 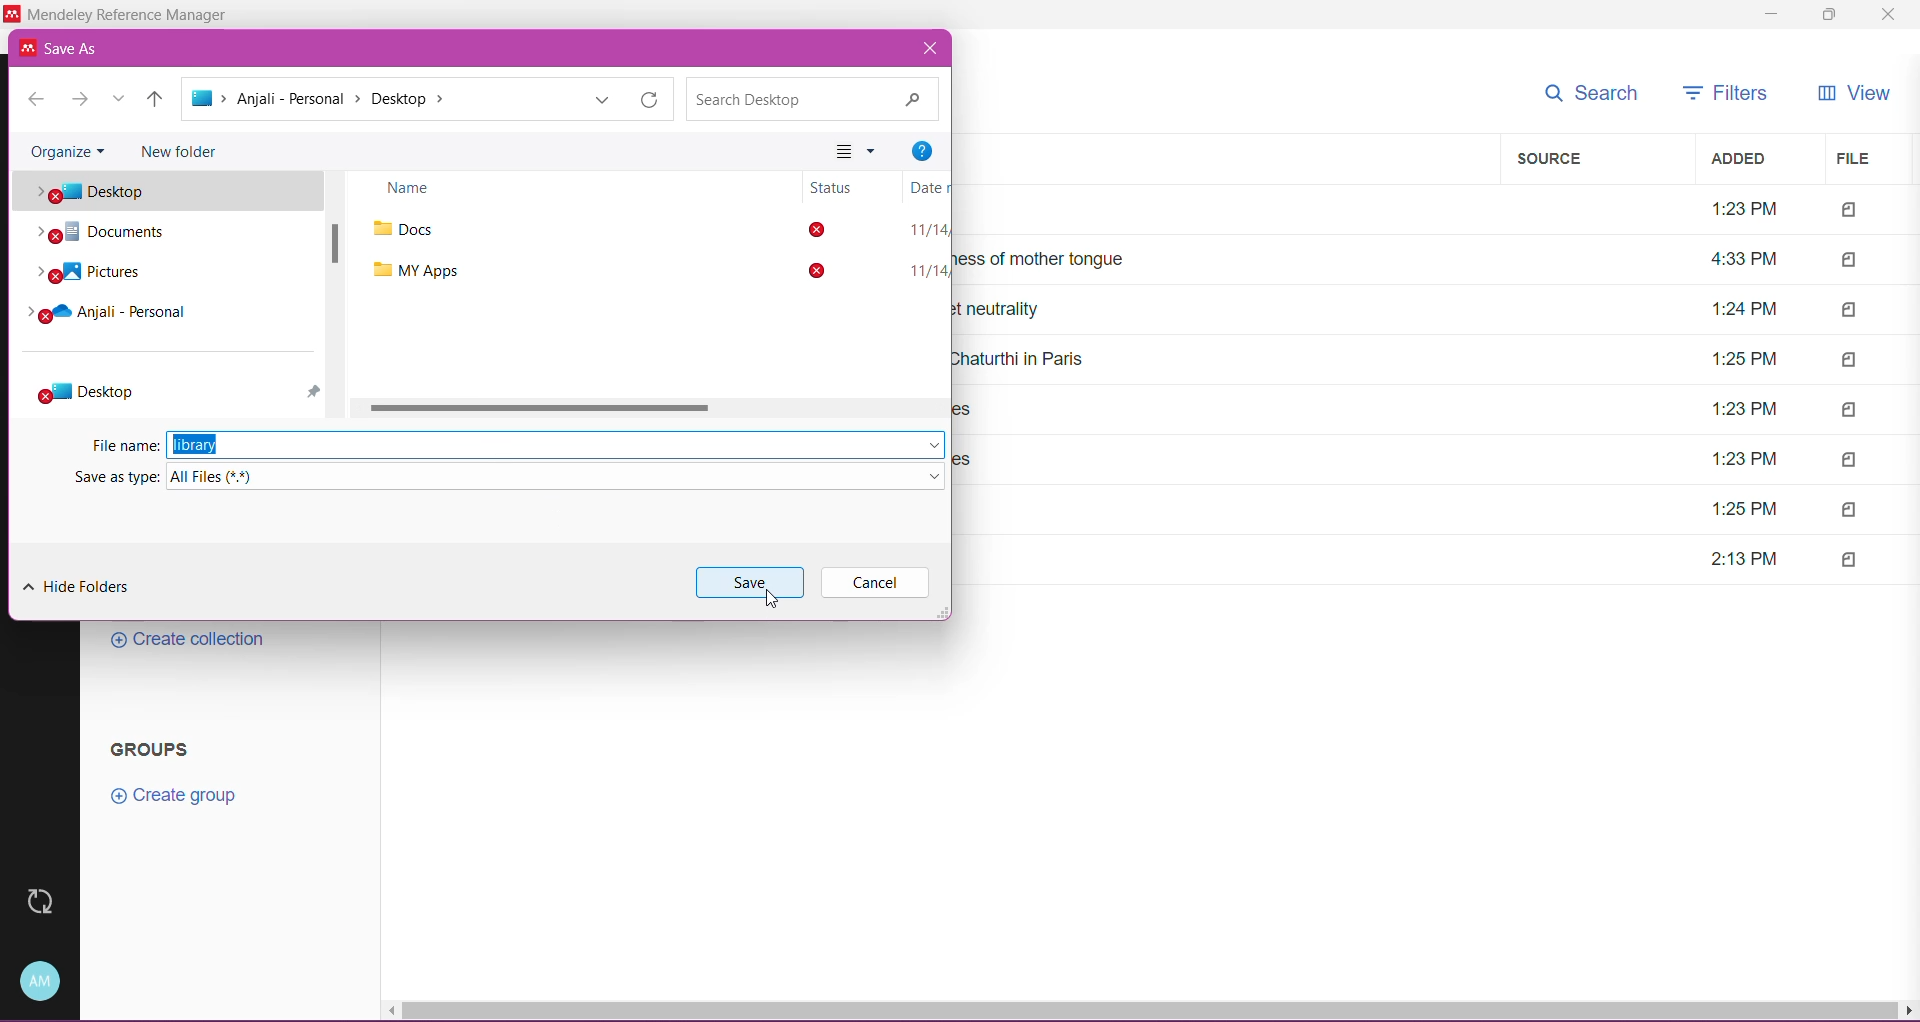 I want to click on Hide Folders, so click(x=78, y=586).